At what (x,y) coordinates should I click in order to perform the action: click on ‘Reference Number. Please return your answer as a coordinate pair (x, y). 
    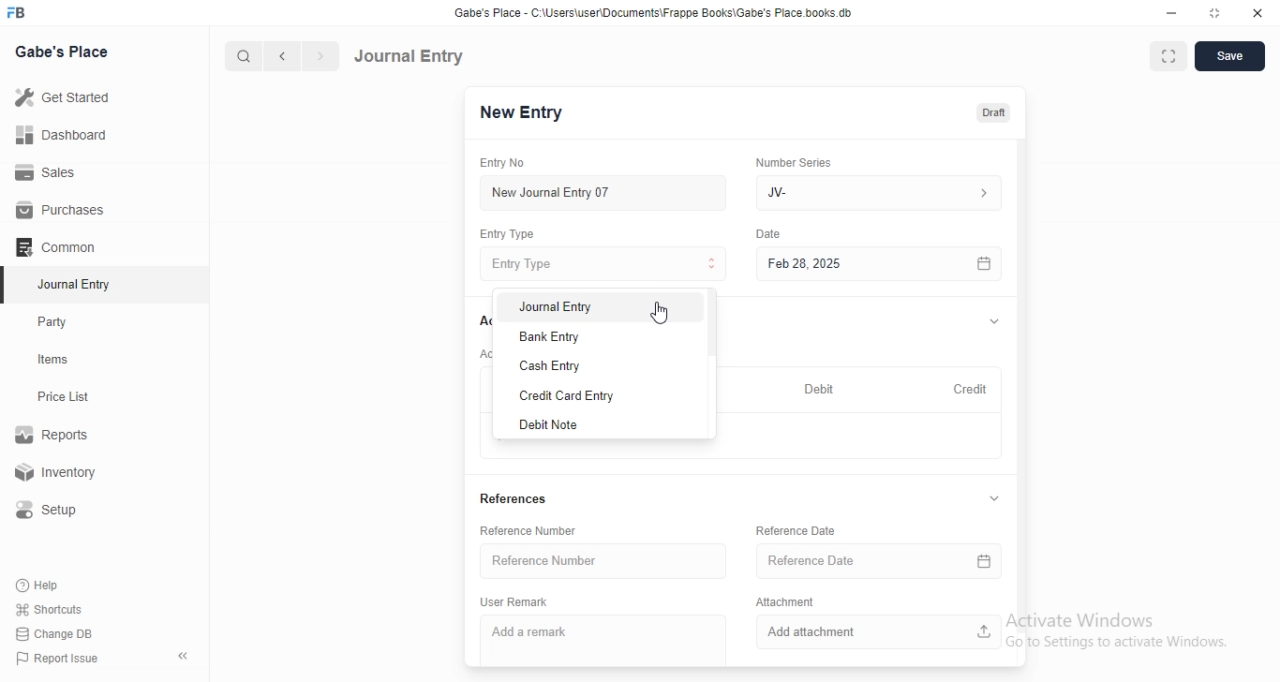
    Looking at the image, I should click on (529, 530).